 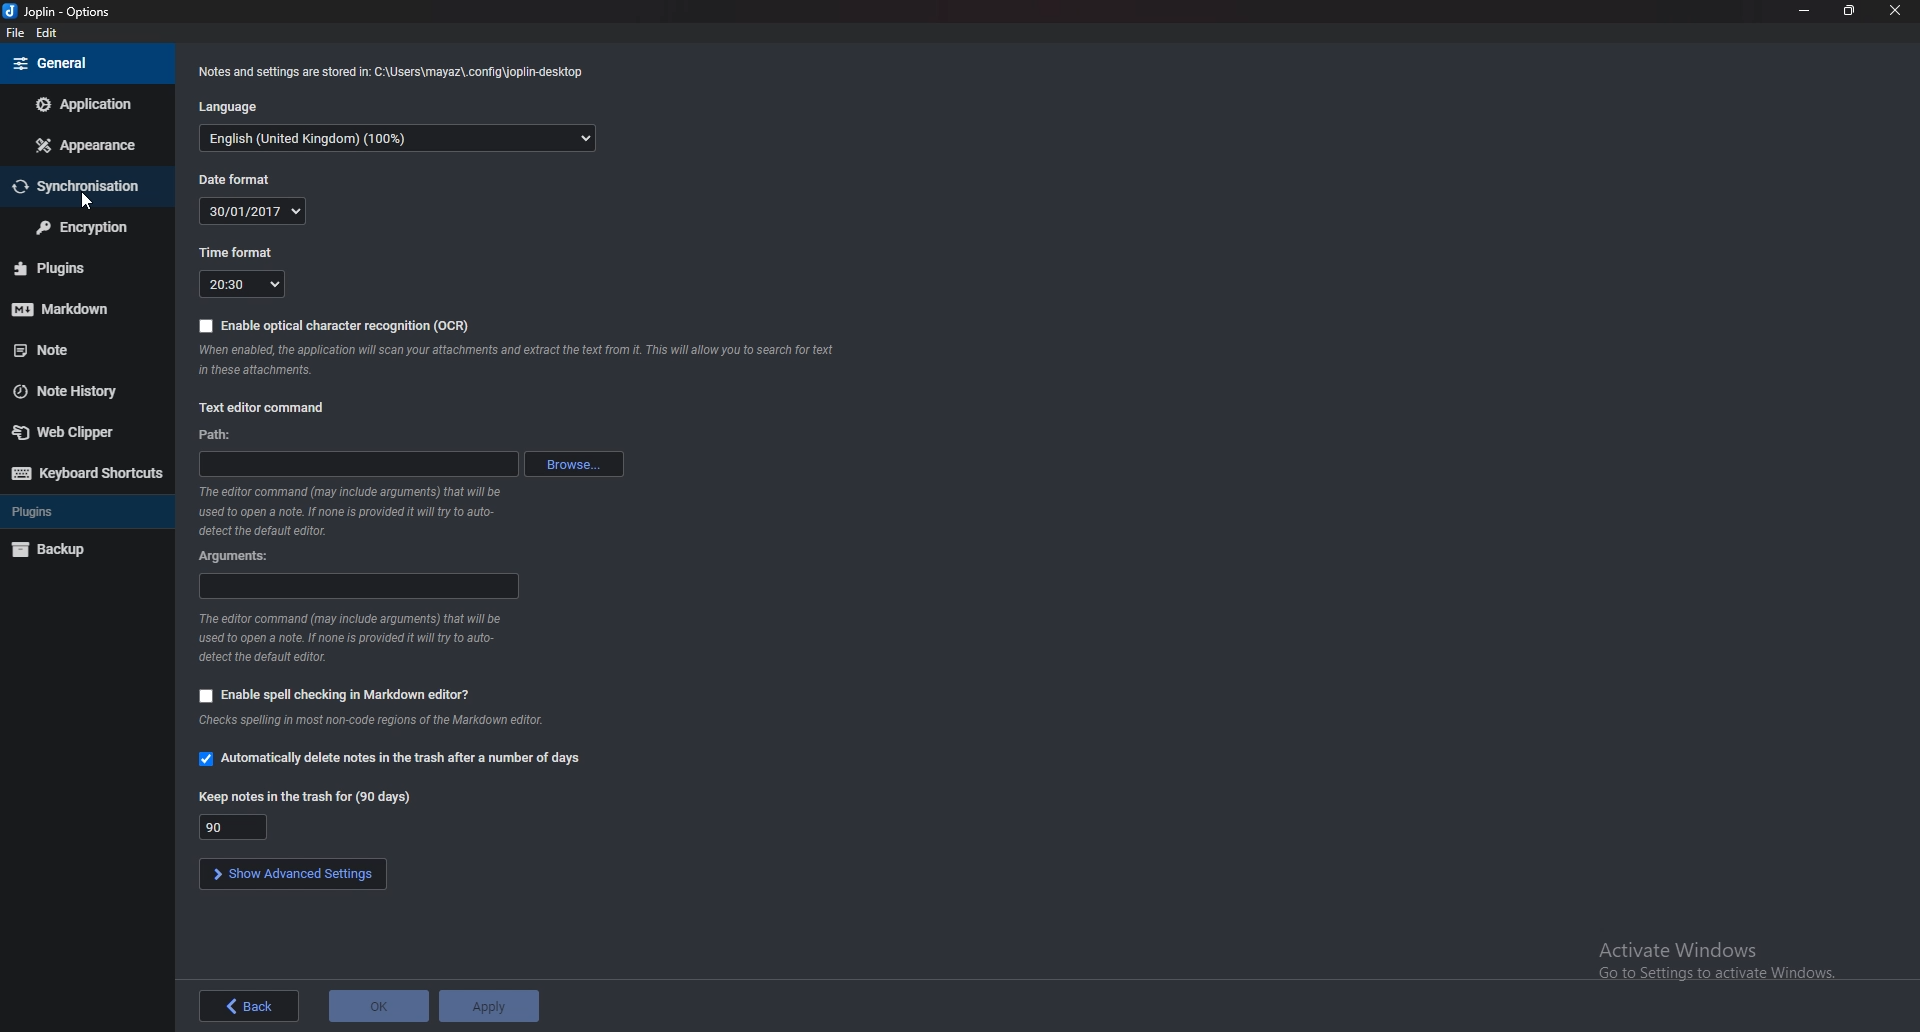 I want to click on keyboard shortcuts, so click(x=83, y=472).